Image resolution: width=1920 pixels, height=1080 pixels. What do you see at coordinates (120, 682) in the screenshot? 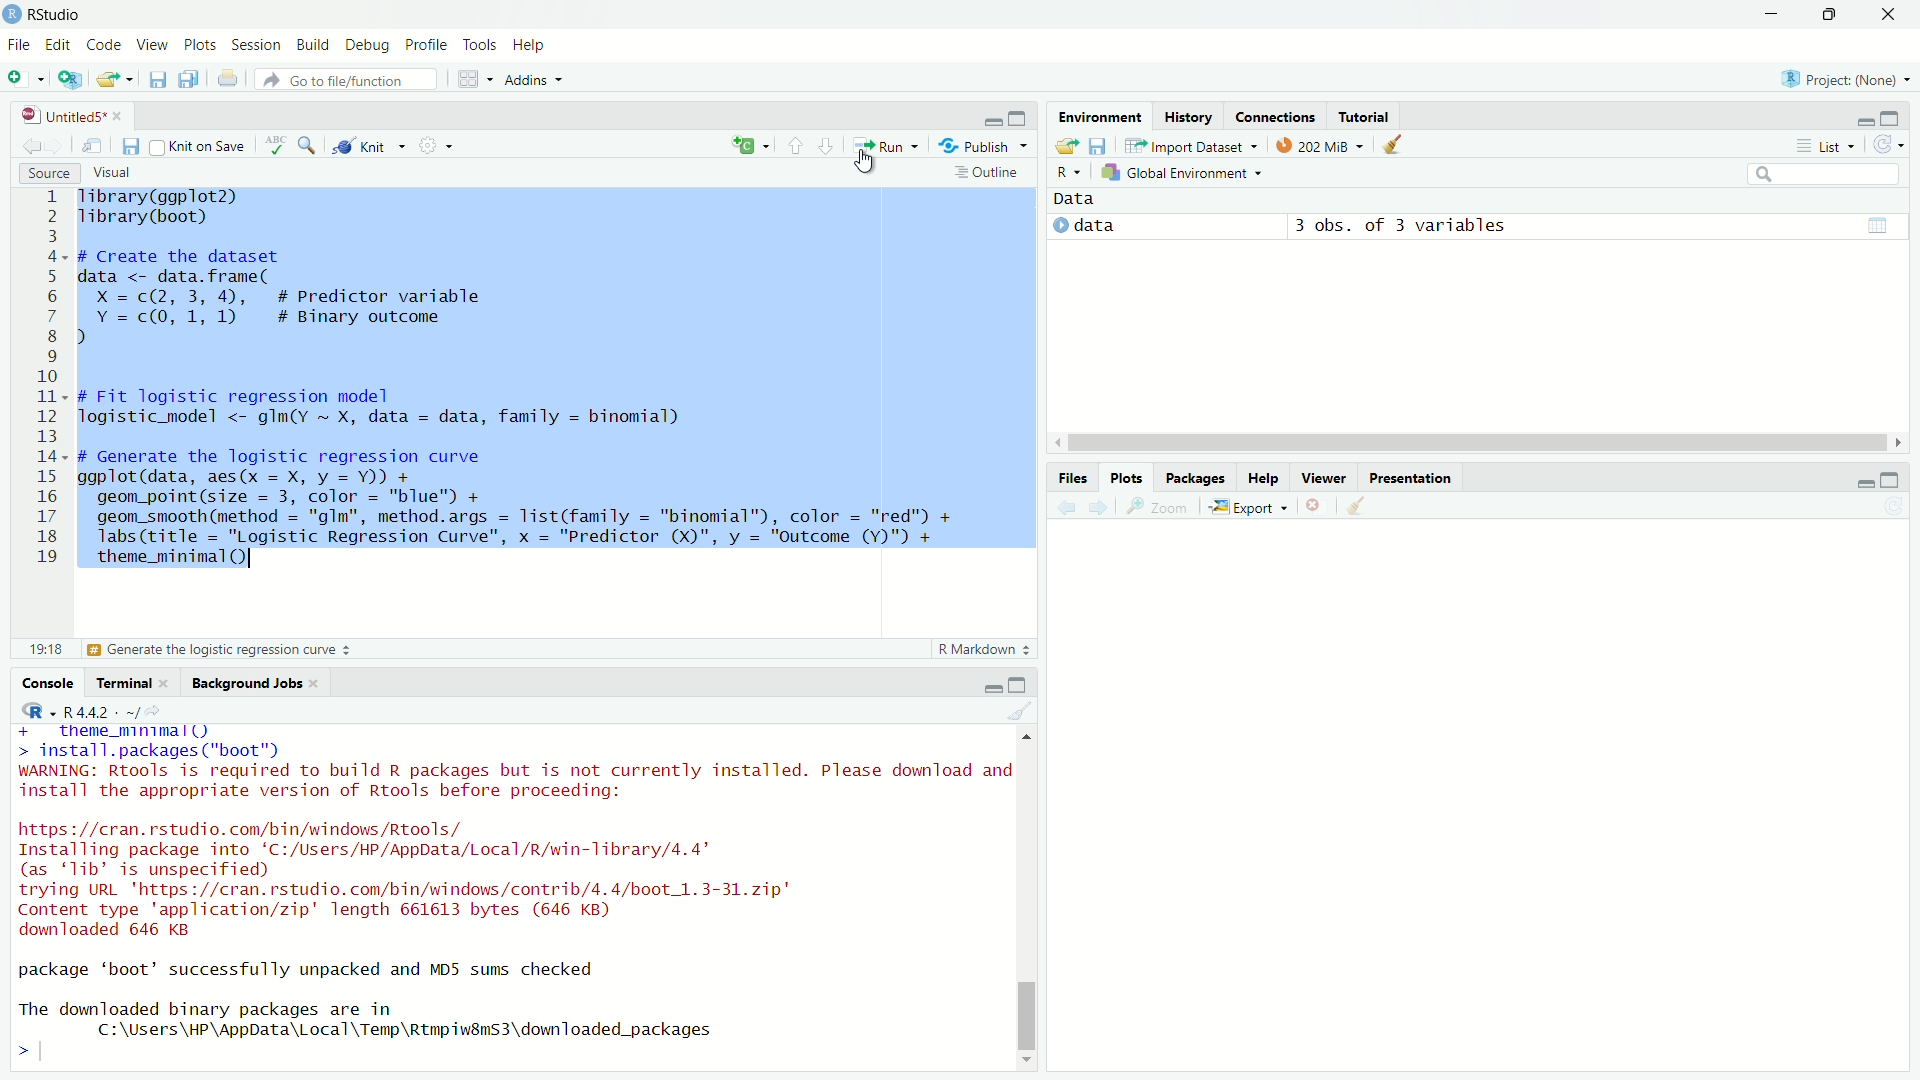
I see `Terminal` at bounding box center [120, 682].